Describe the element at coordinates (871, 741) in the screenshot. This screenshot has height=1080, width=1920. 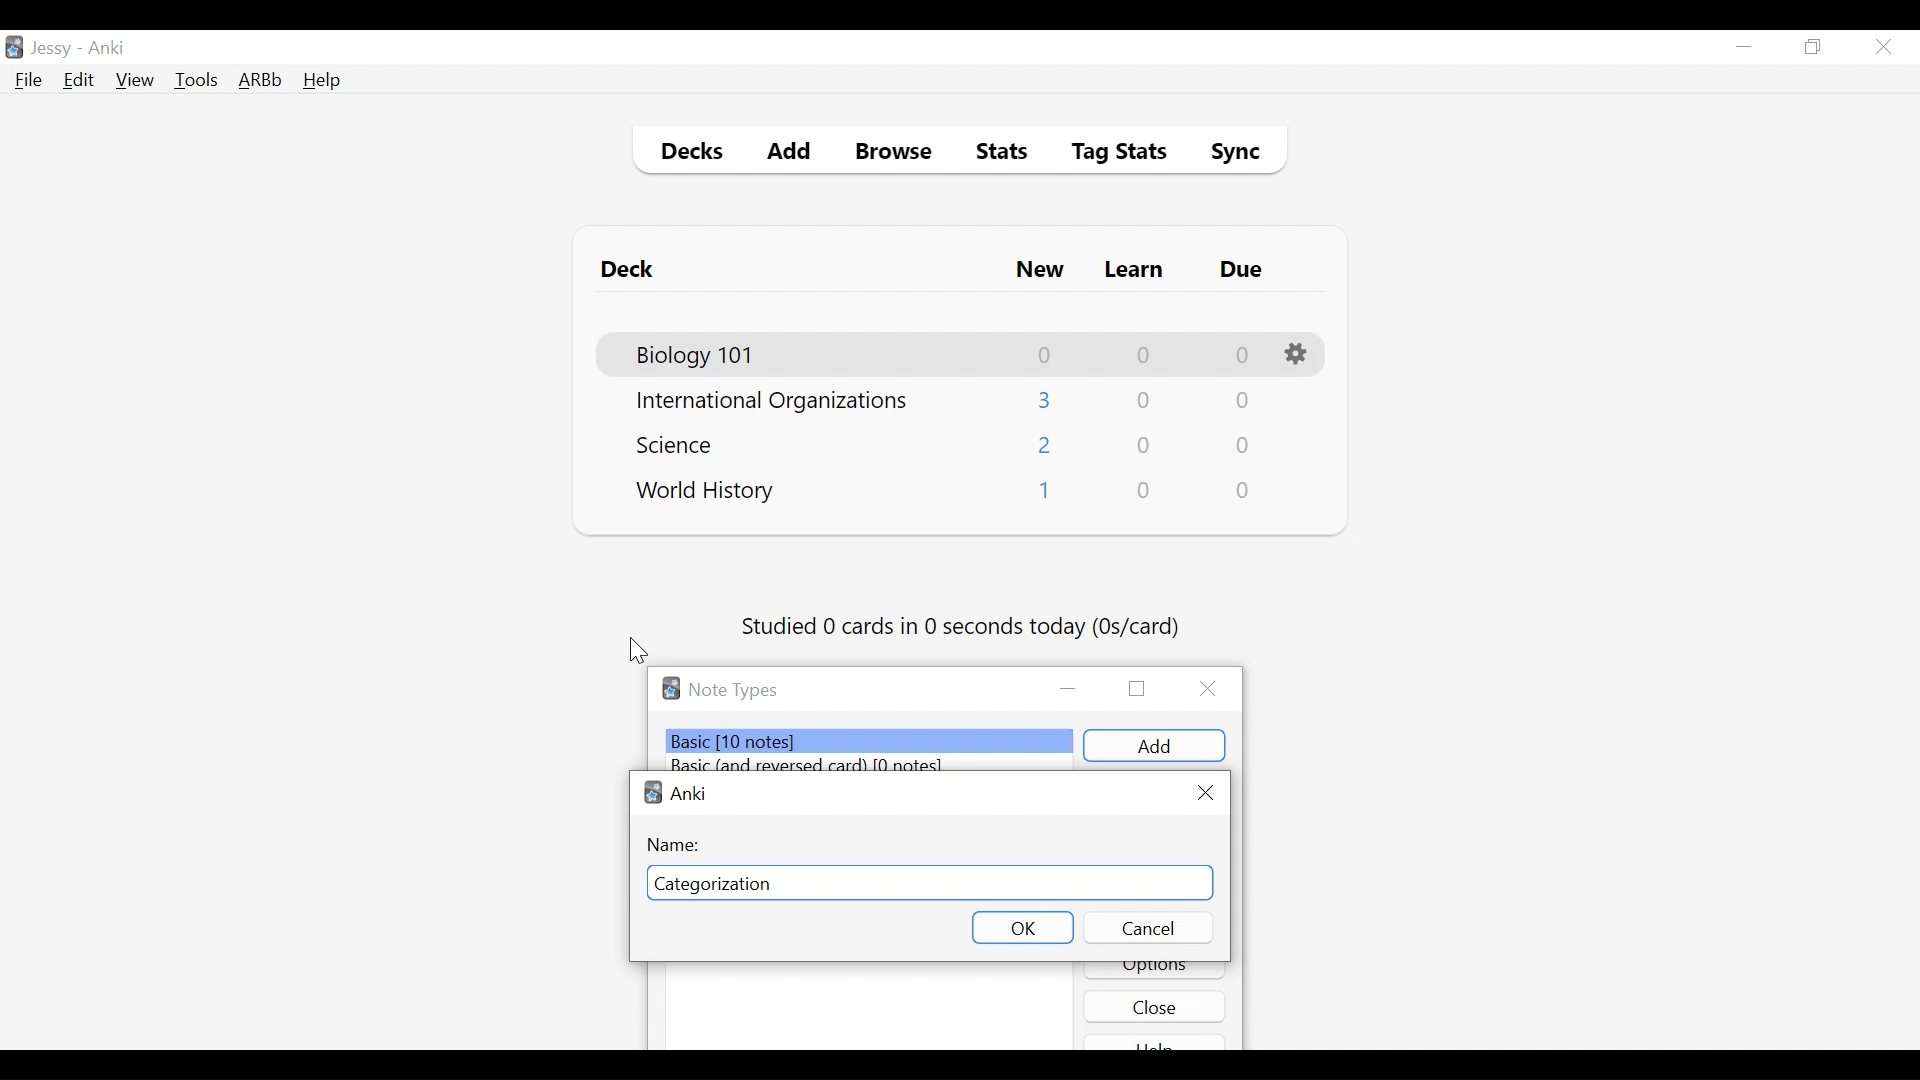
I see `Basic (number of notes)` at that location.